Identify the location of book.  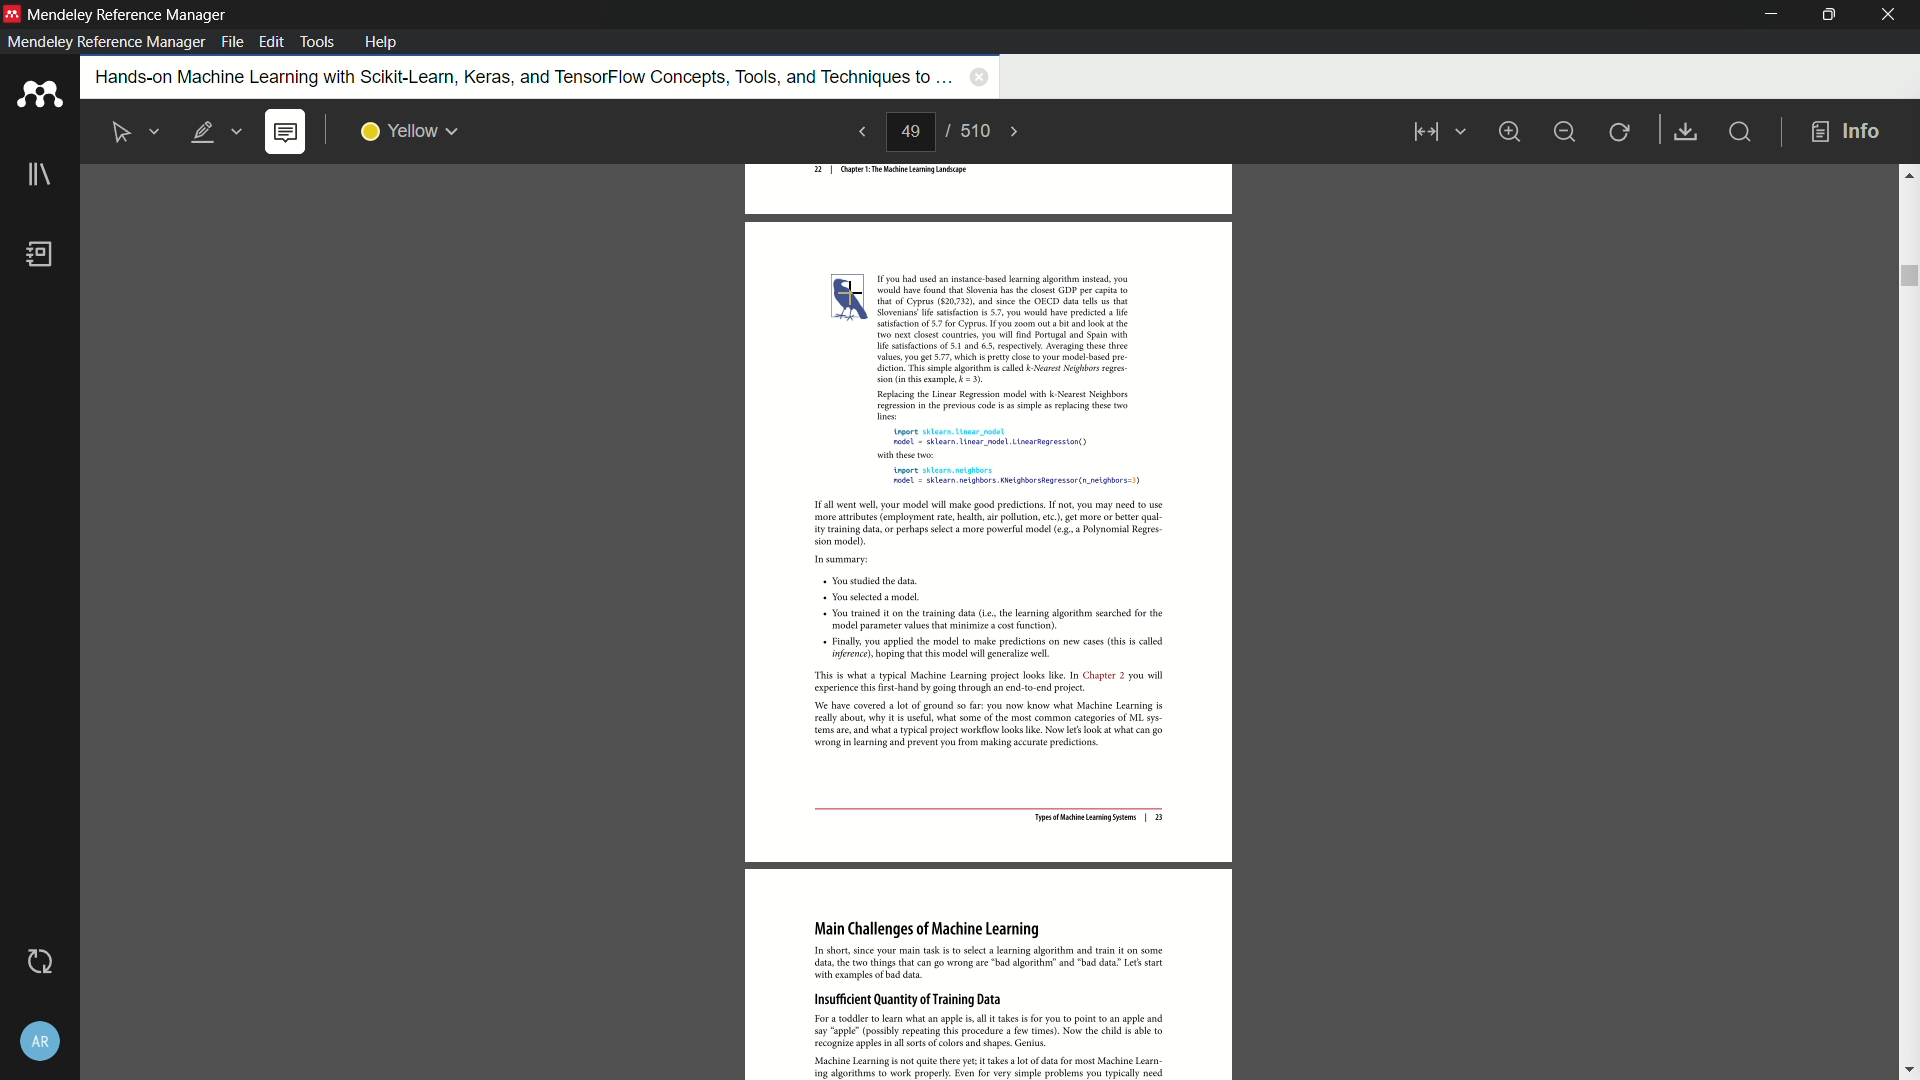
(43, 256).